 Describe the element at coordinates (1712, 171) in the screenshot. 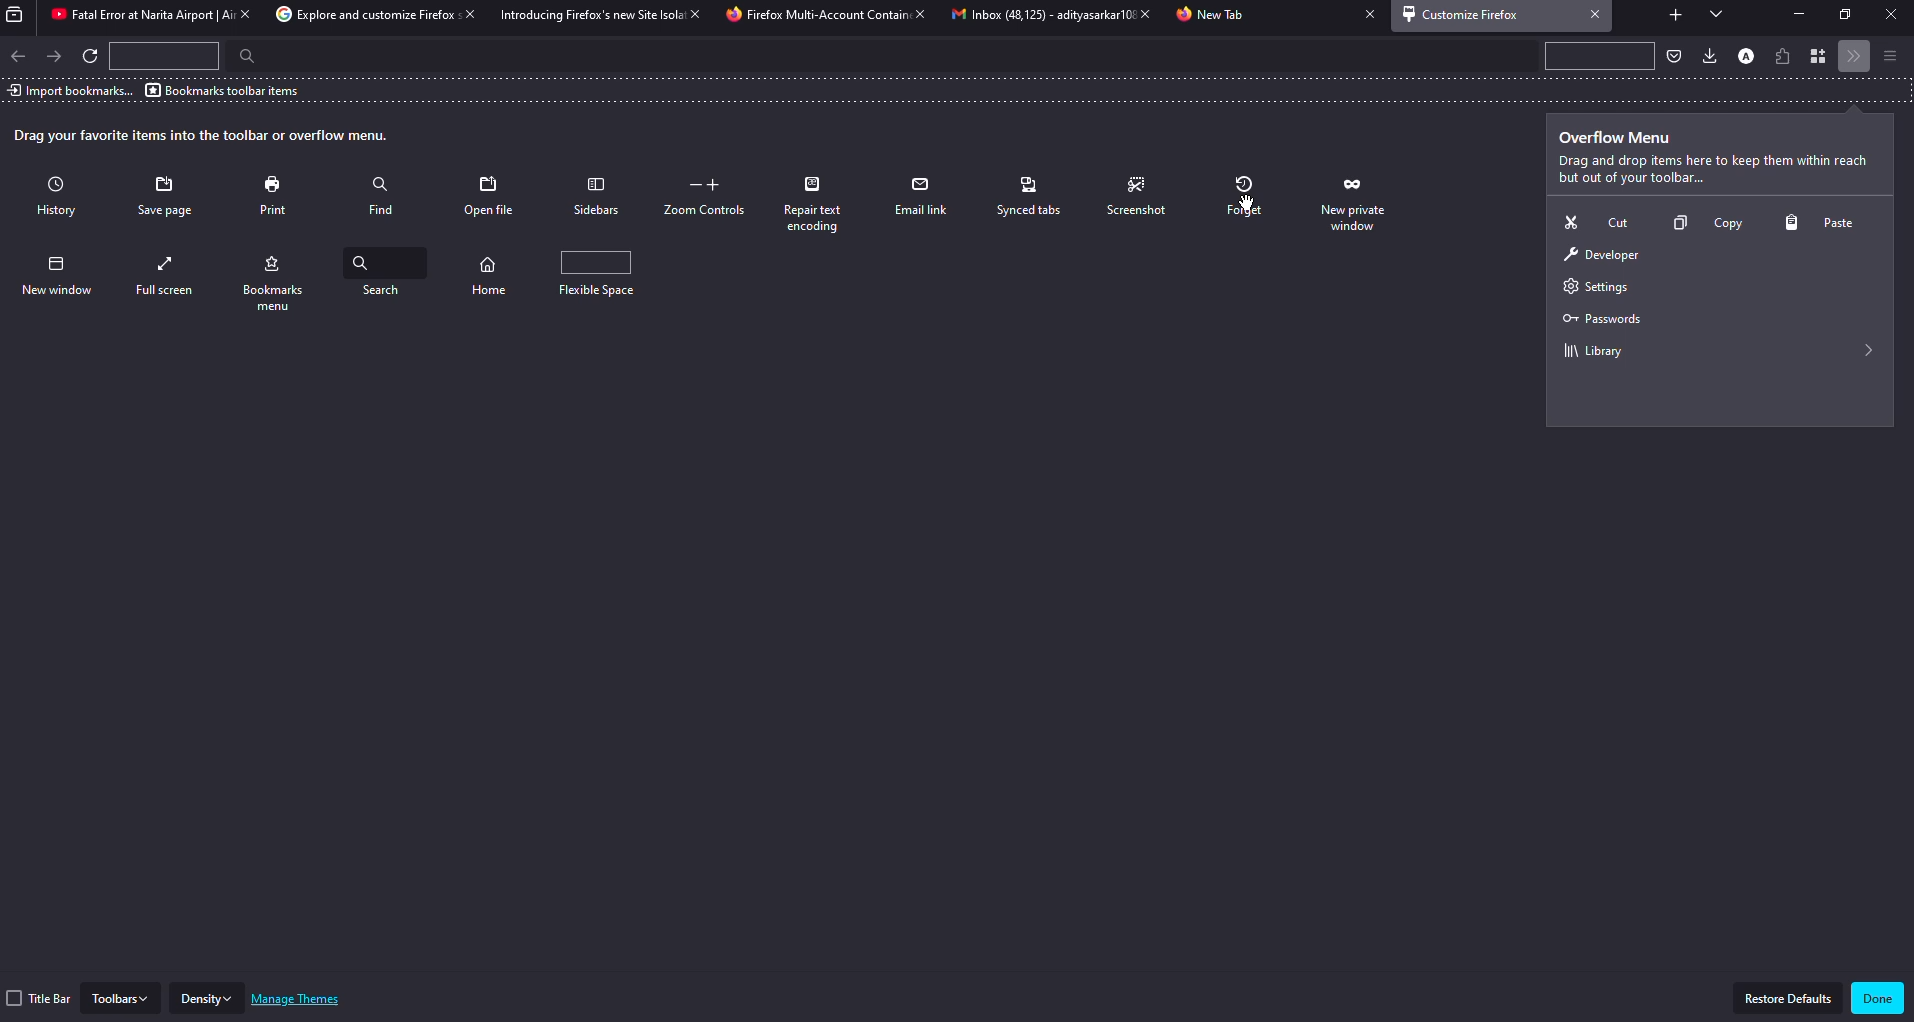

I see `info` at that location.